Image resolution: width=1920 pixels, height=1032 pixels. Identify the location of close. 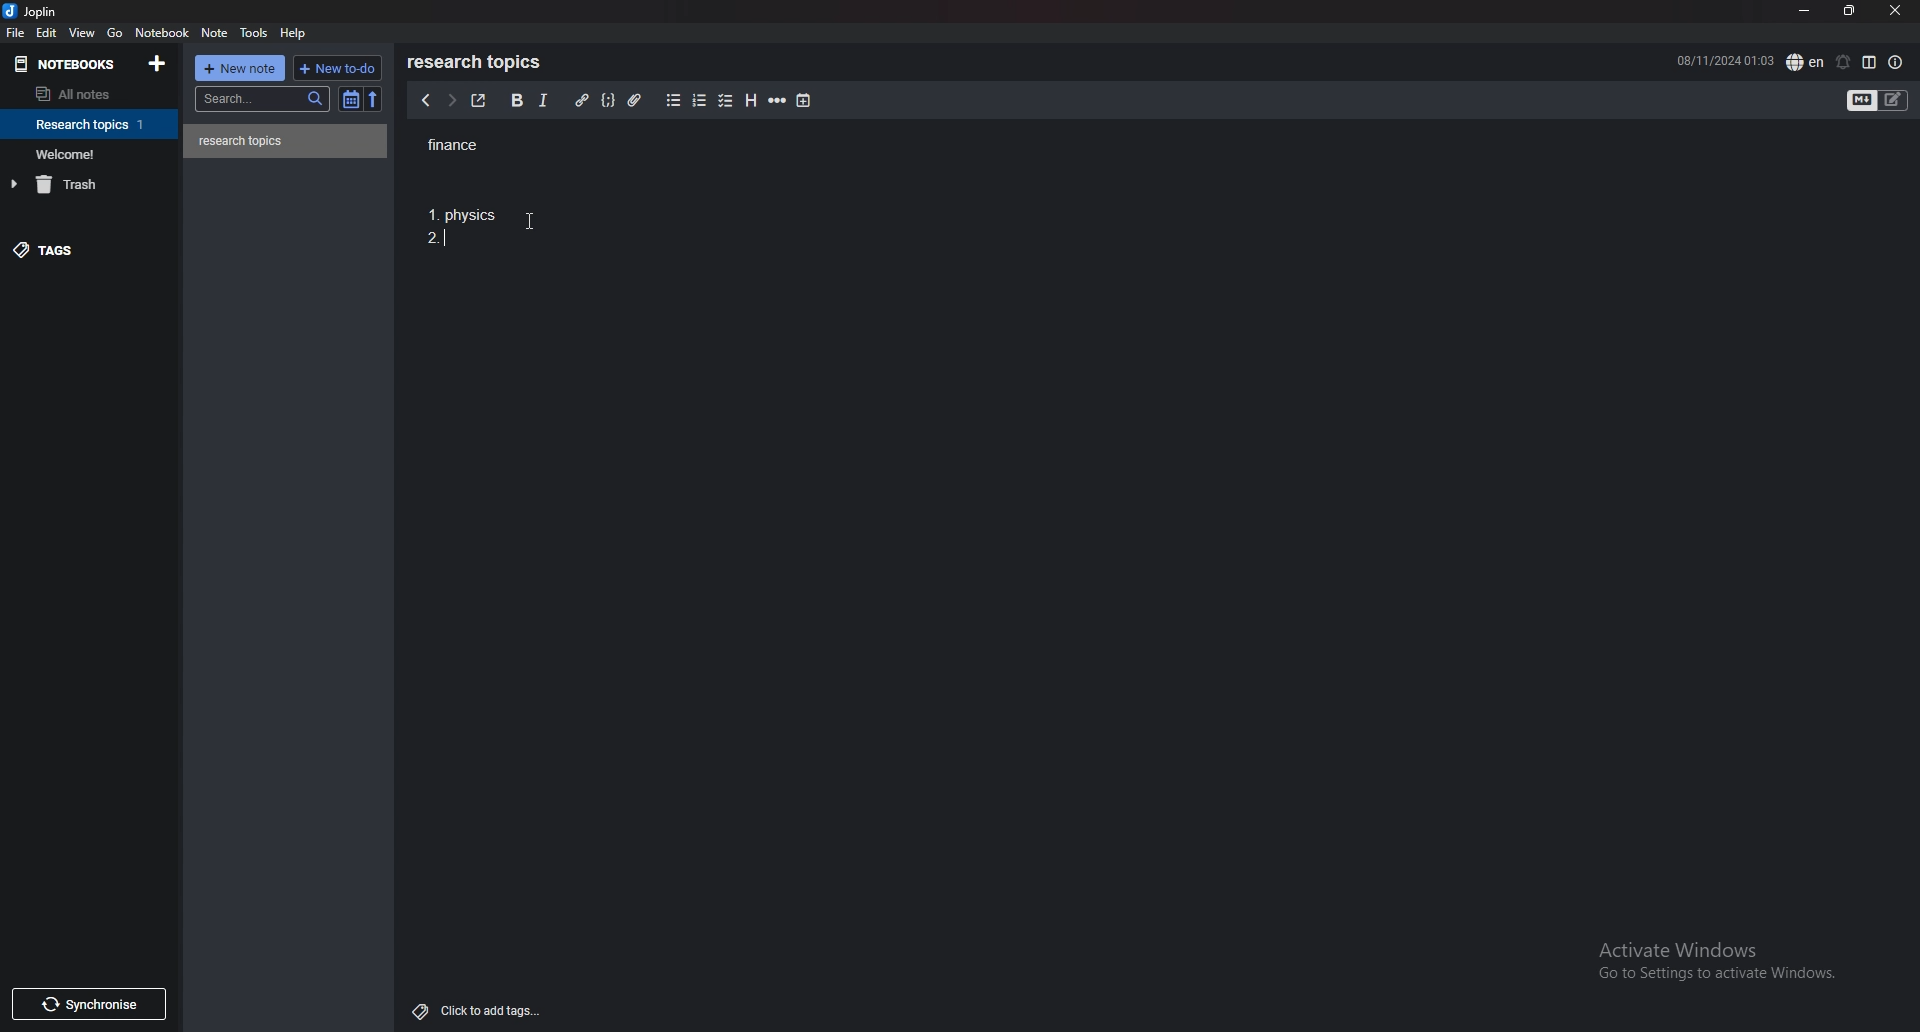
(1895, 12).